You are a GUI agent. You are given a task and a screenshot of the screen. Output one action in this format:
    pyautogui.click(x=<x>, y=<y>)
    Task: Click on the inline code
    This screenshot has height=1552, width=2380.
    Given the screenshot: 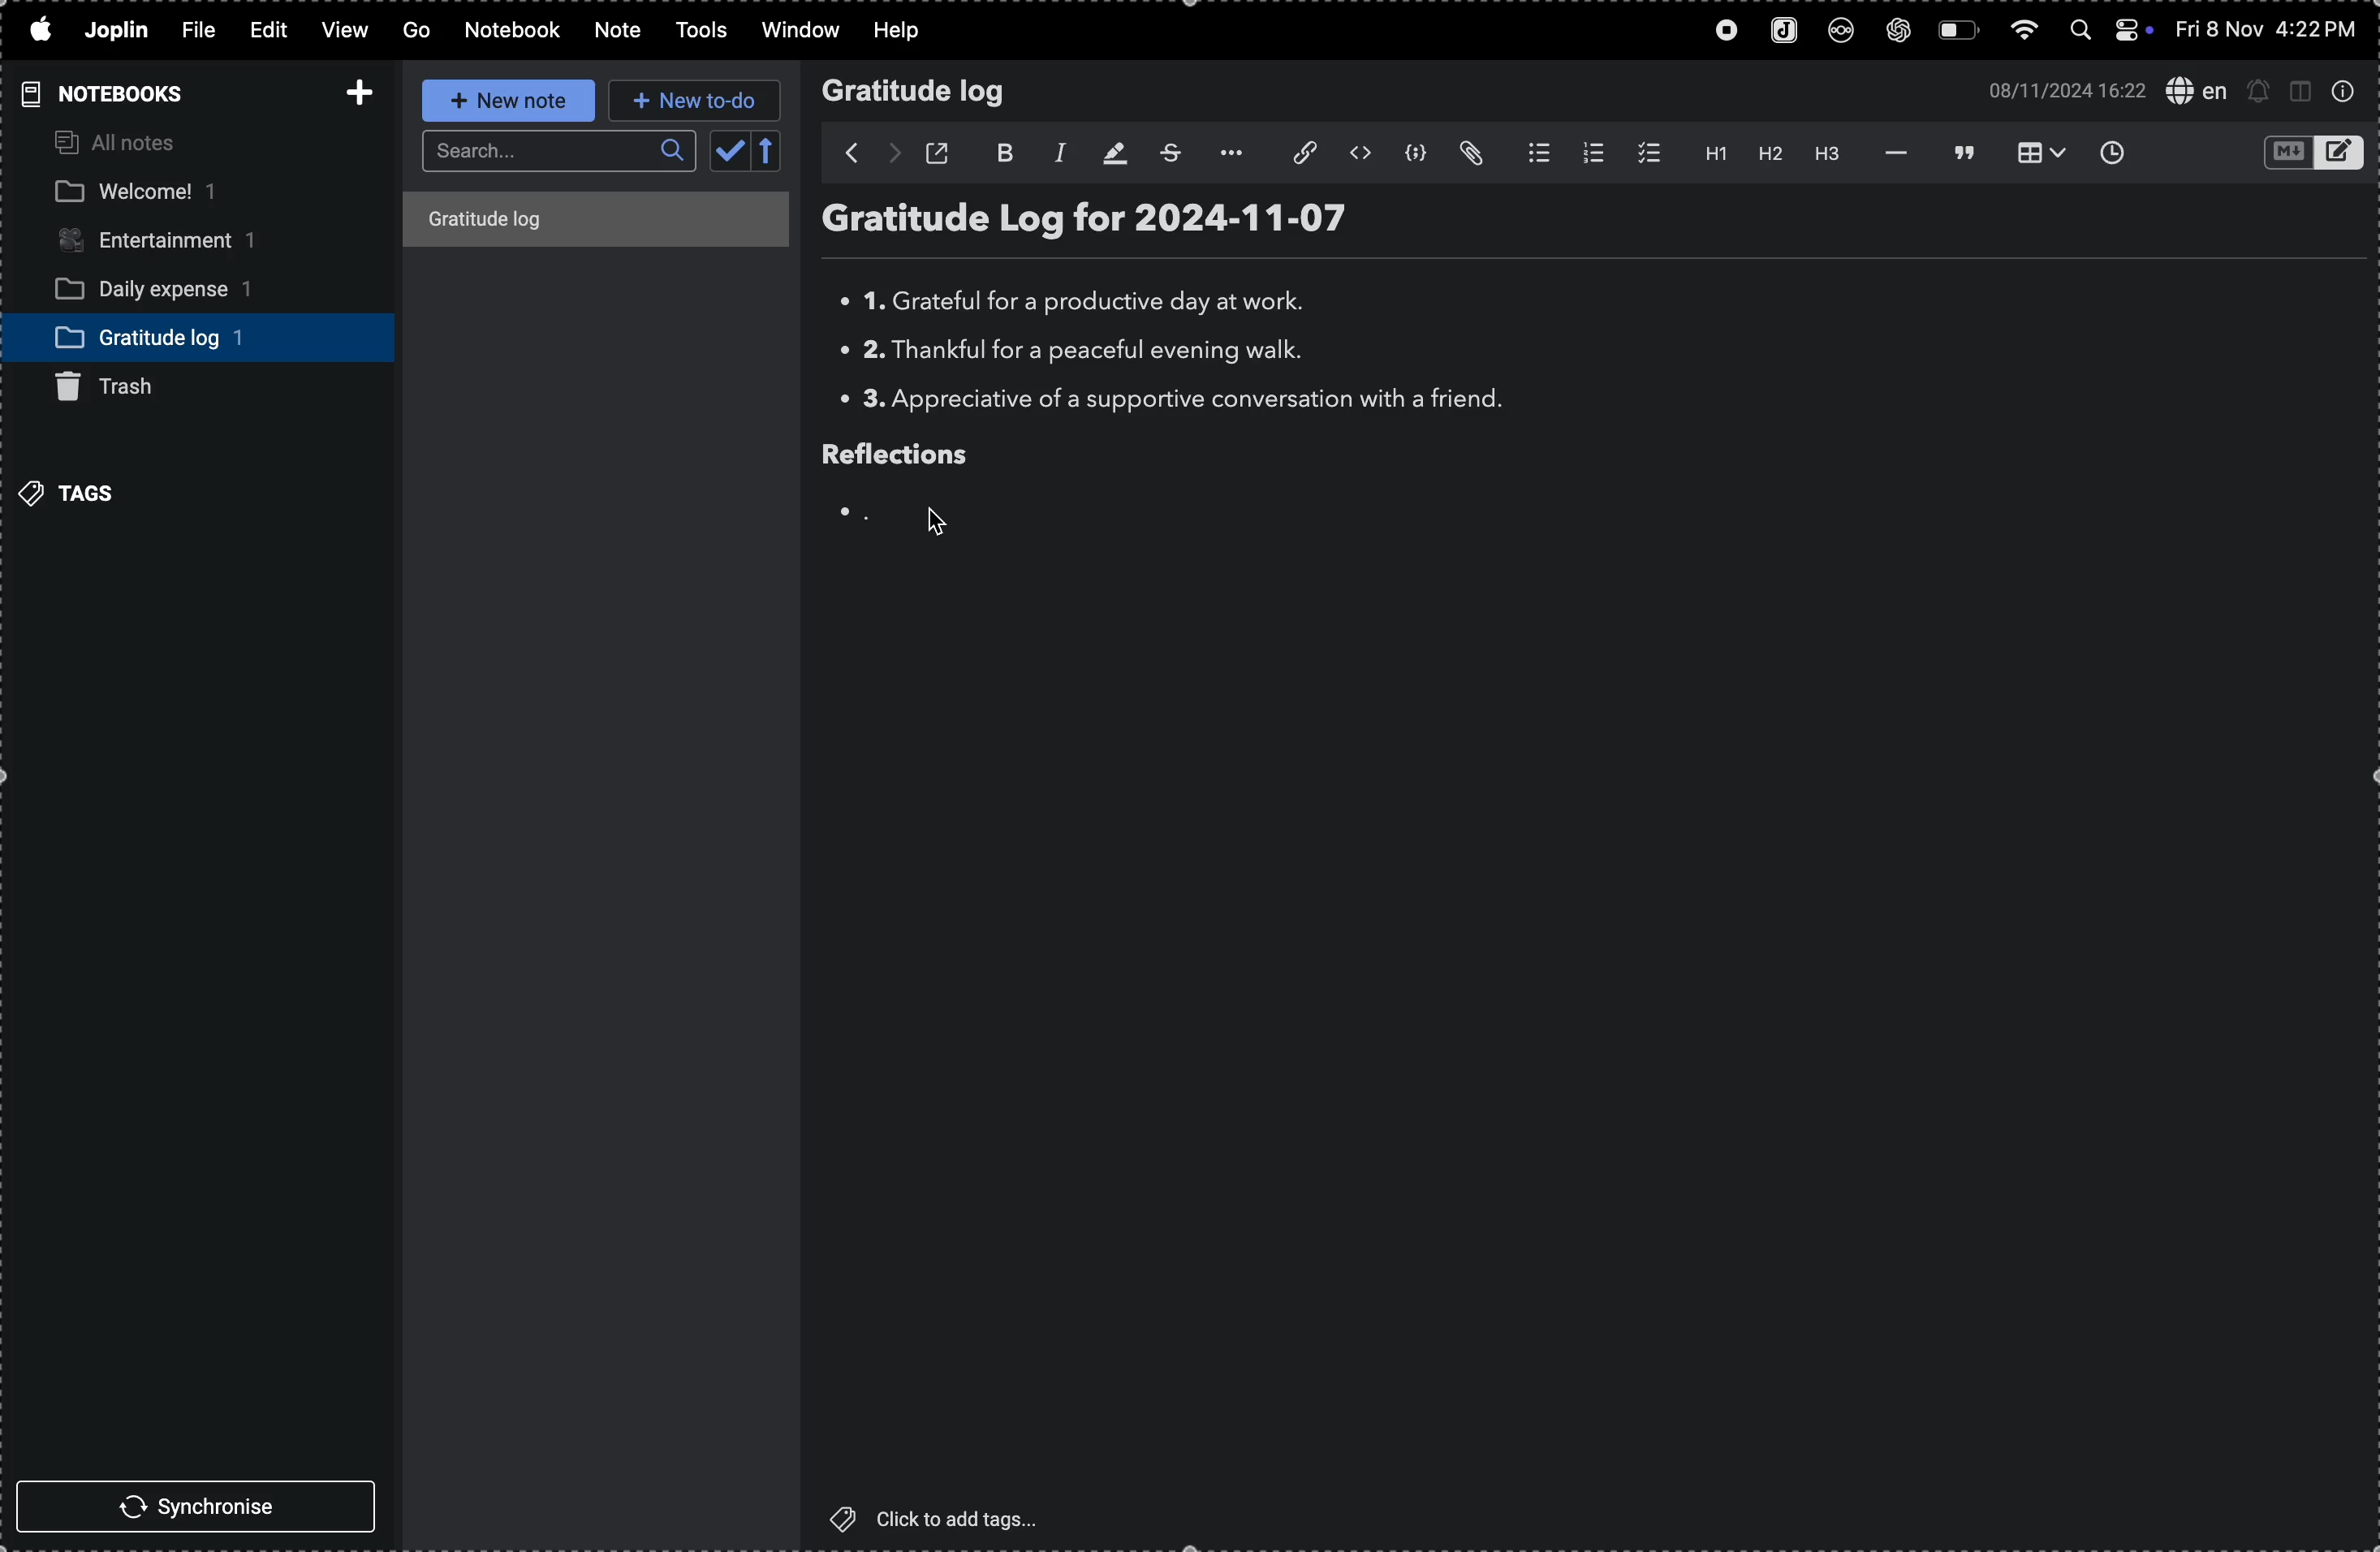 What is the action you would take?
    pyautogui.click(x=1362, y=154)
    